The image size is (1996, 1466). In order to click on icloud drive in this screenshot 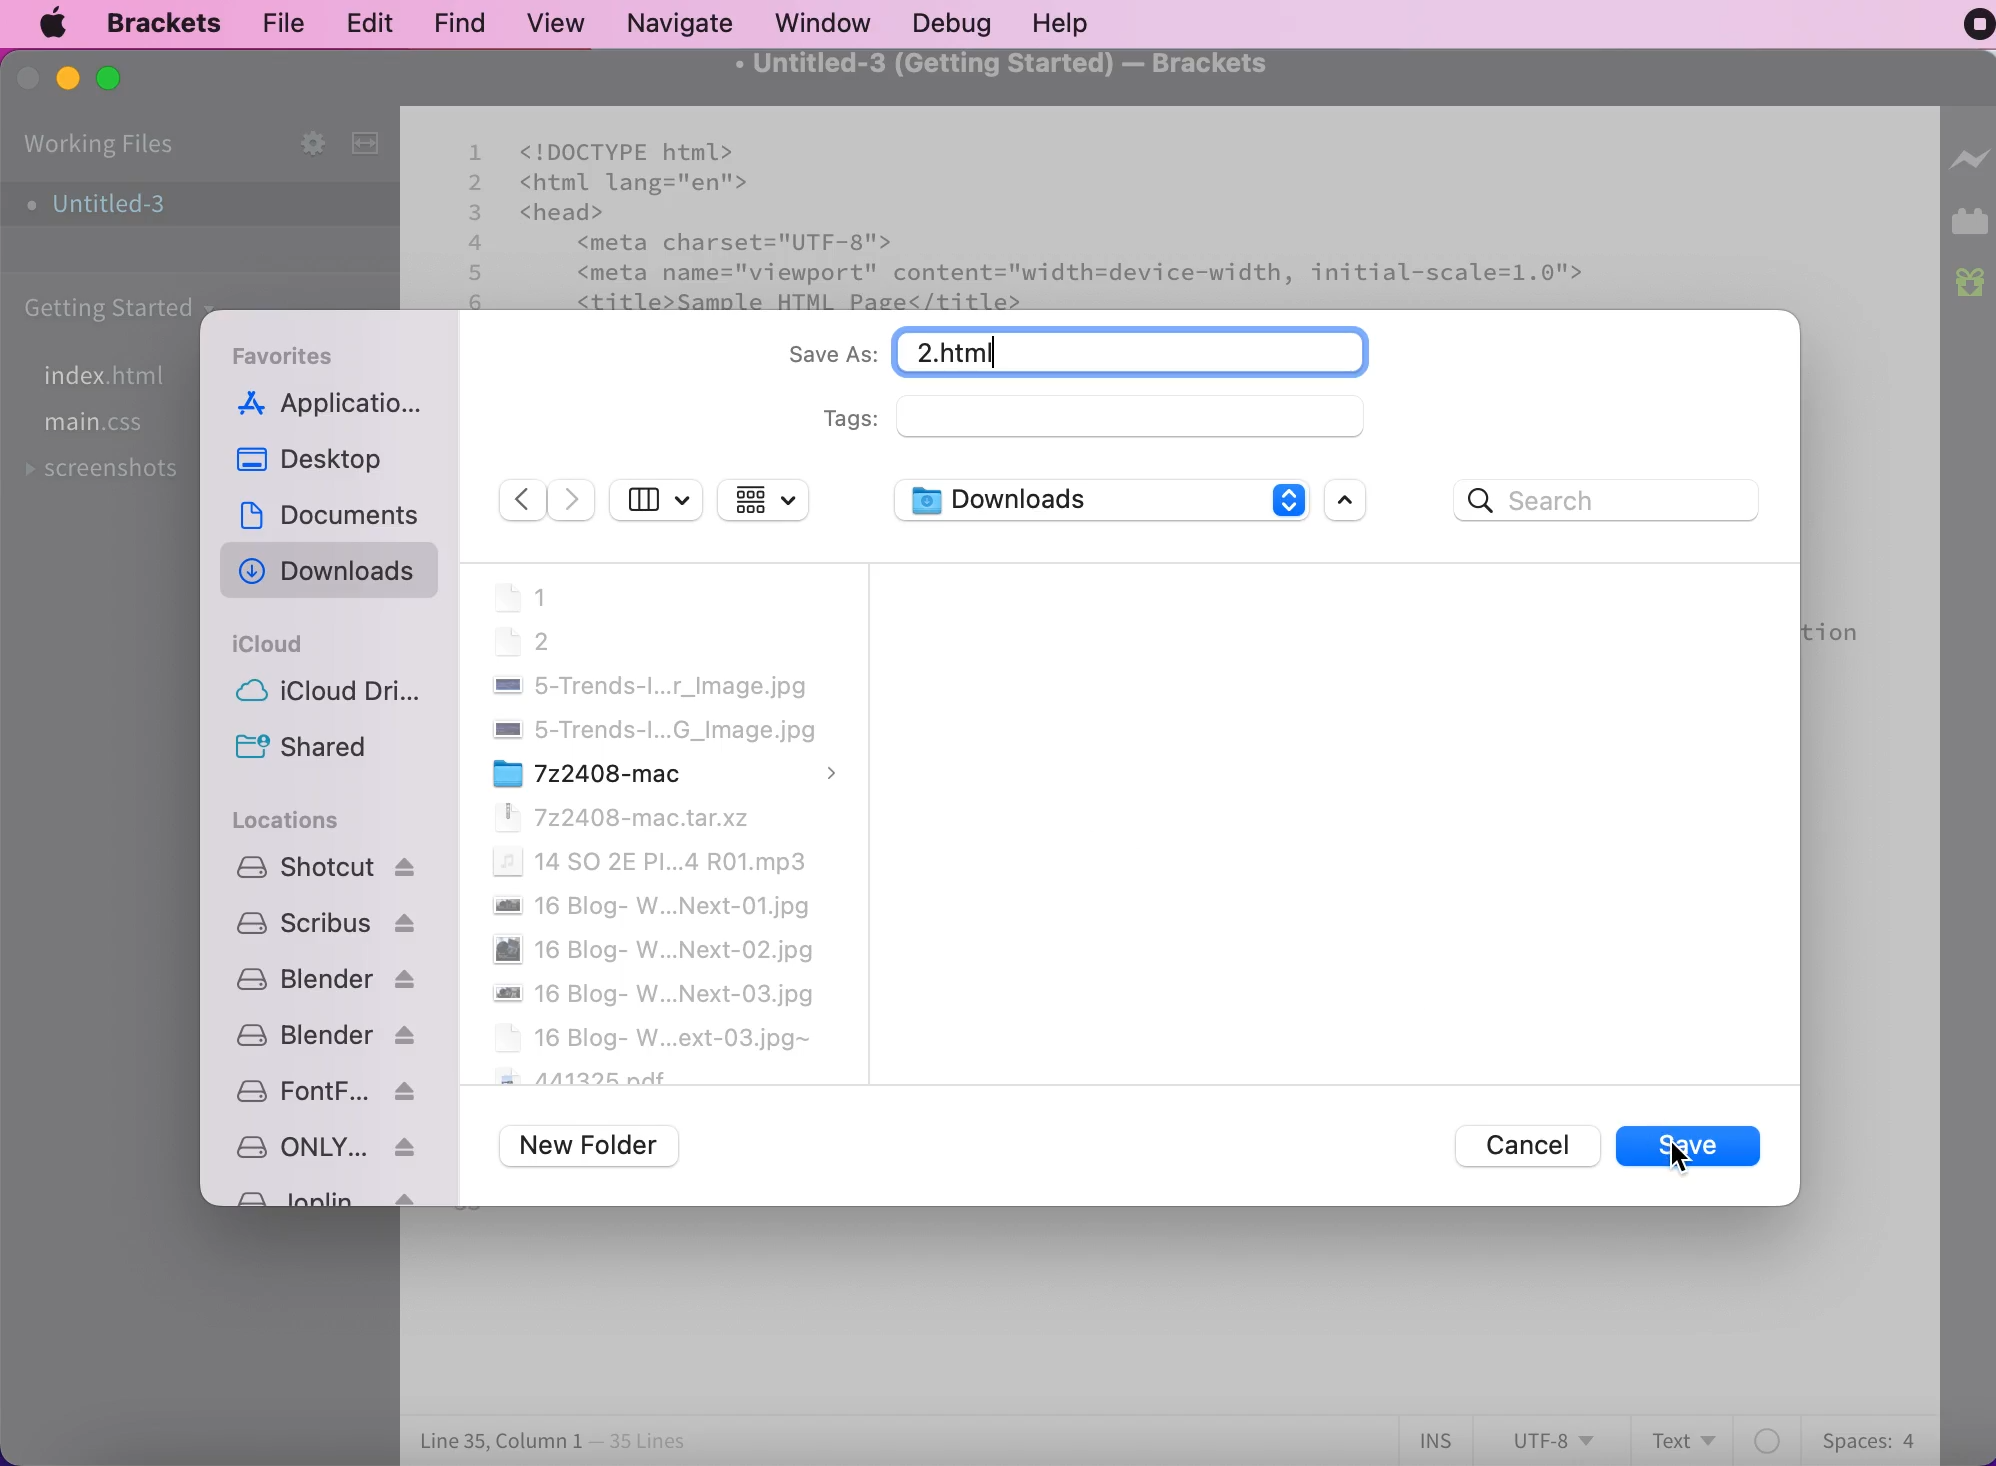, I will do `click(321, 697)`.